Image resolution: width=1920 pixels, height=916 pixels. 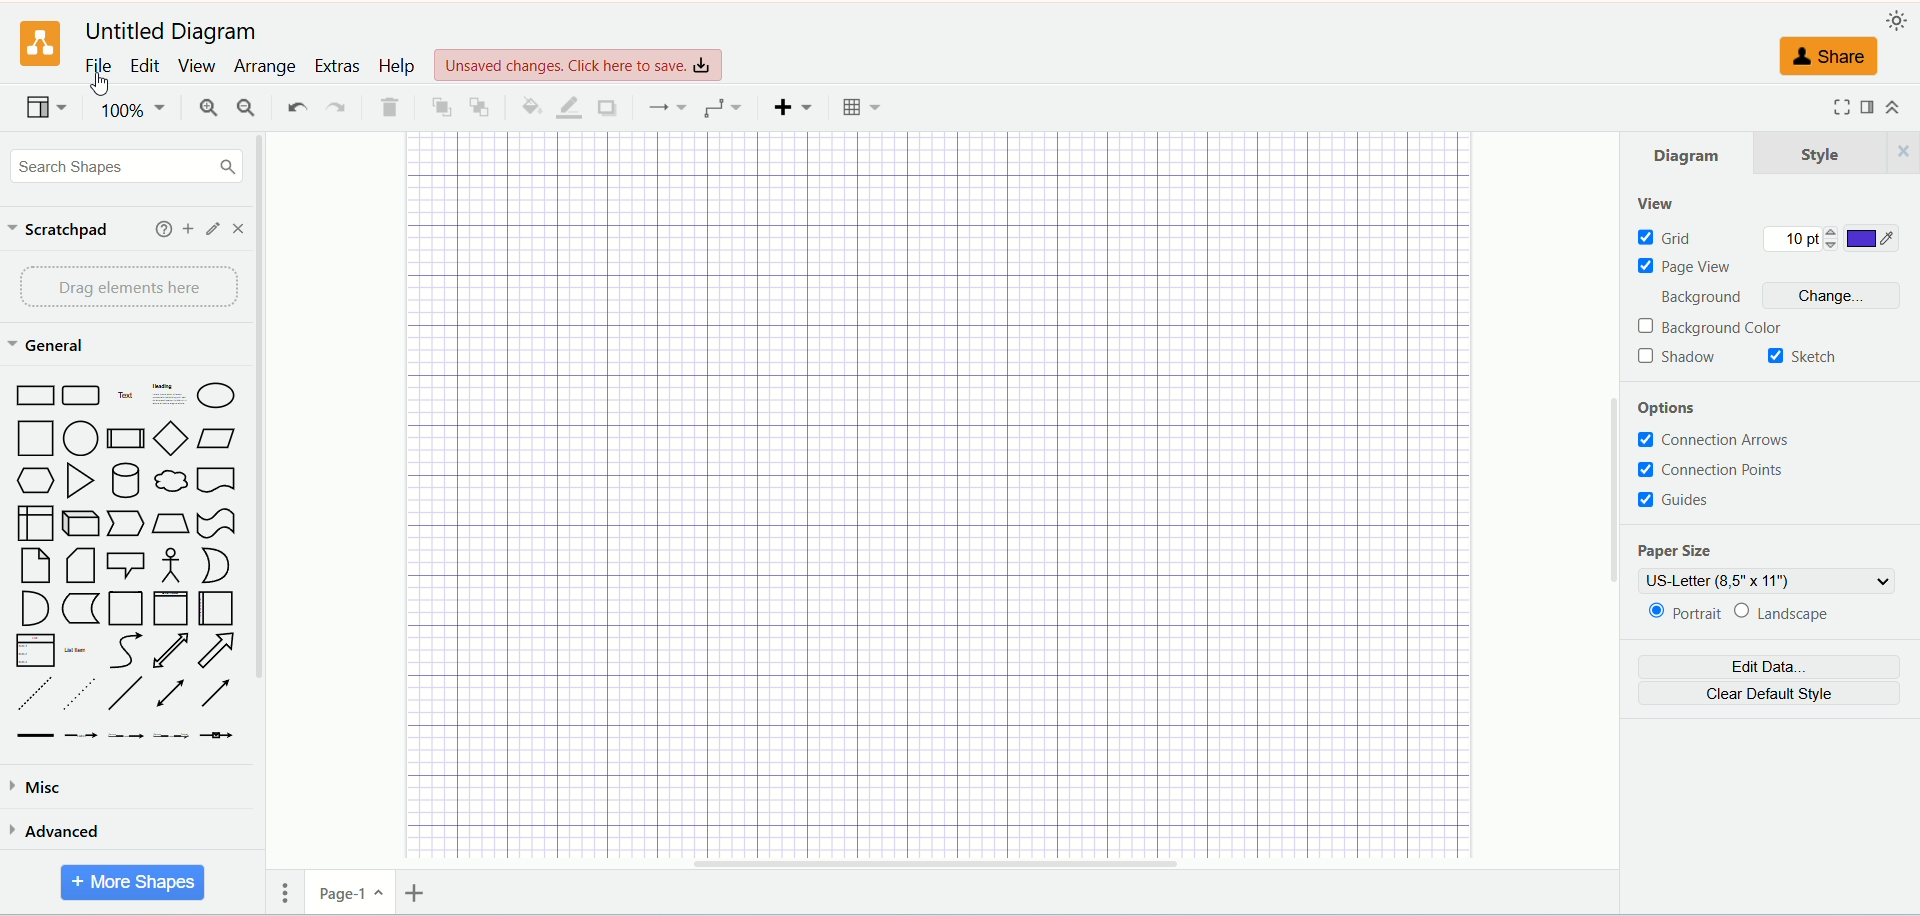 What do you see at coordinates (389, 108) in the screenshot?
I see `delete` at bounding box center [389, 108].